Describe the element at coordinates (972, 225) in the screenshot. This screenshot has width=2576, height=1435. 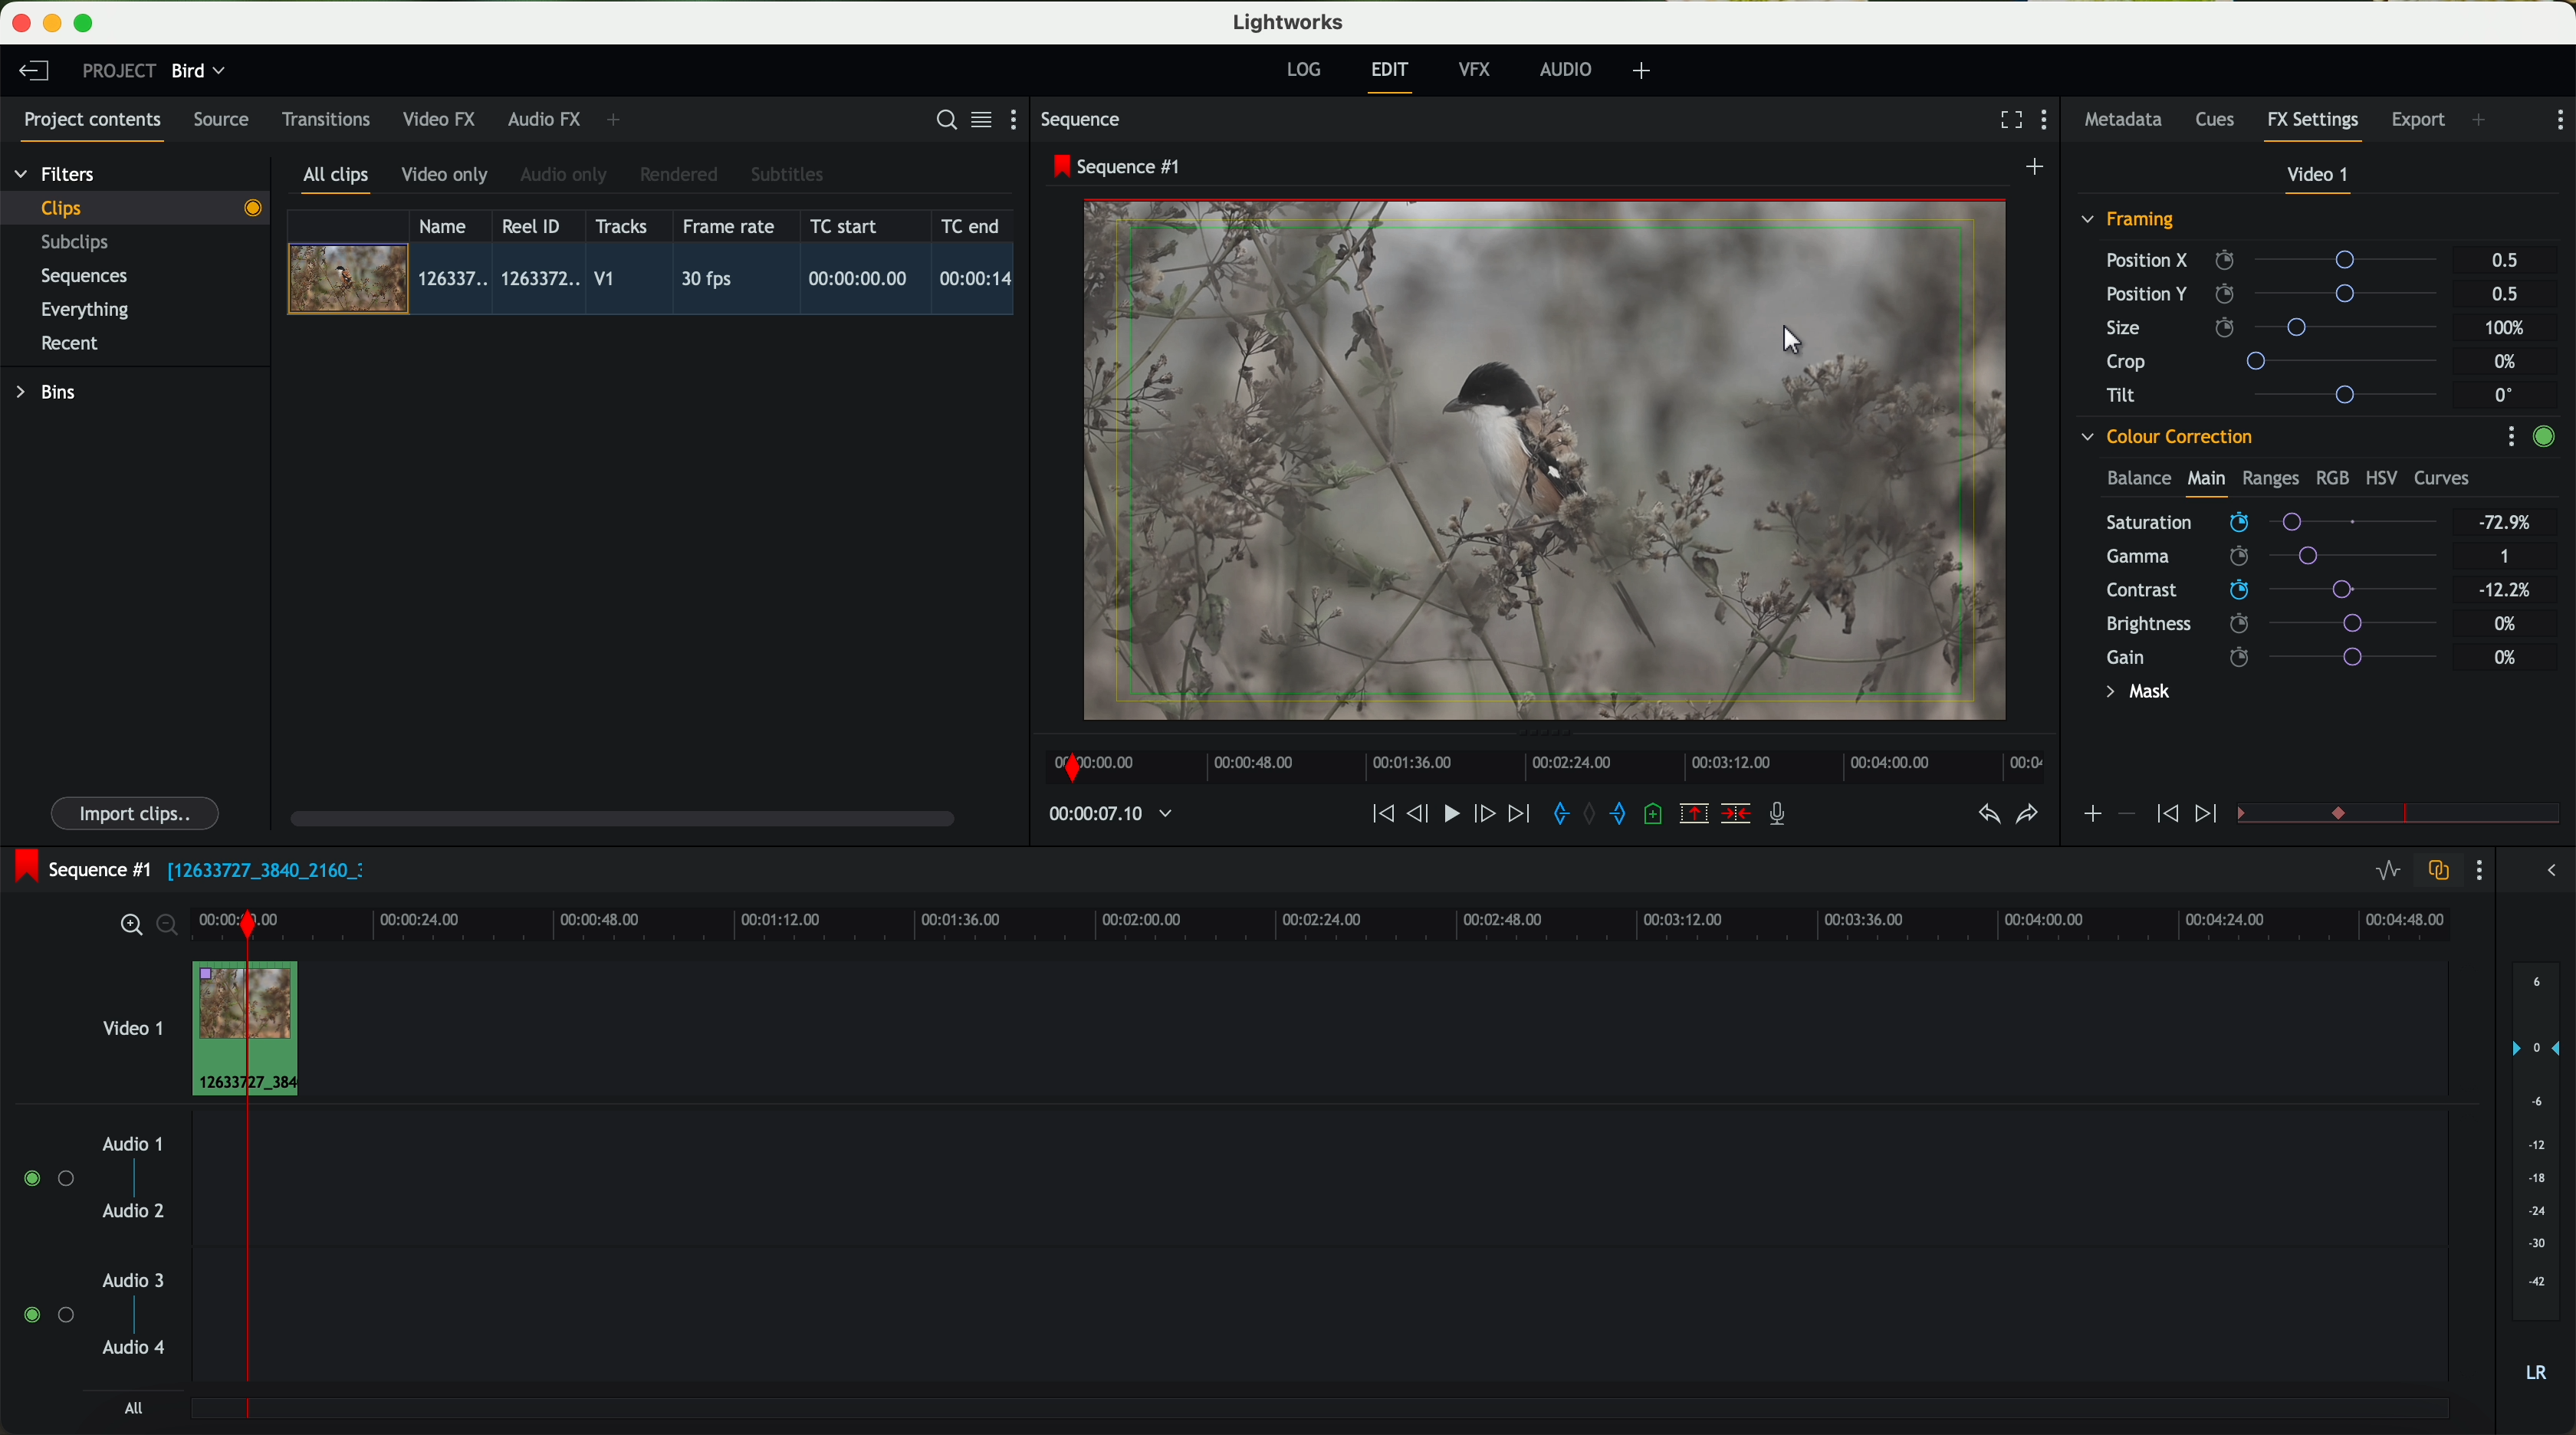
I see `TC end` at that location.